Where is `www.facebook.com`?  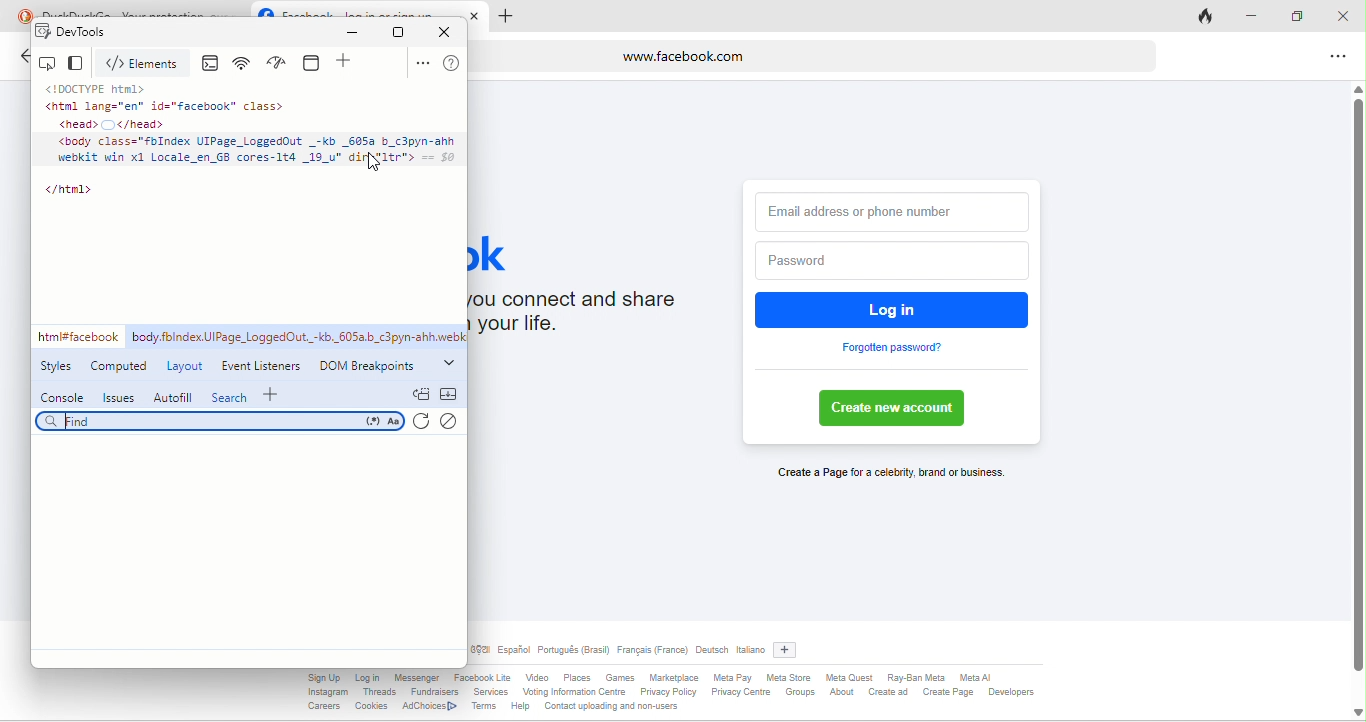
www.facebook.com is located at coordinates (815, 55).